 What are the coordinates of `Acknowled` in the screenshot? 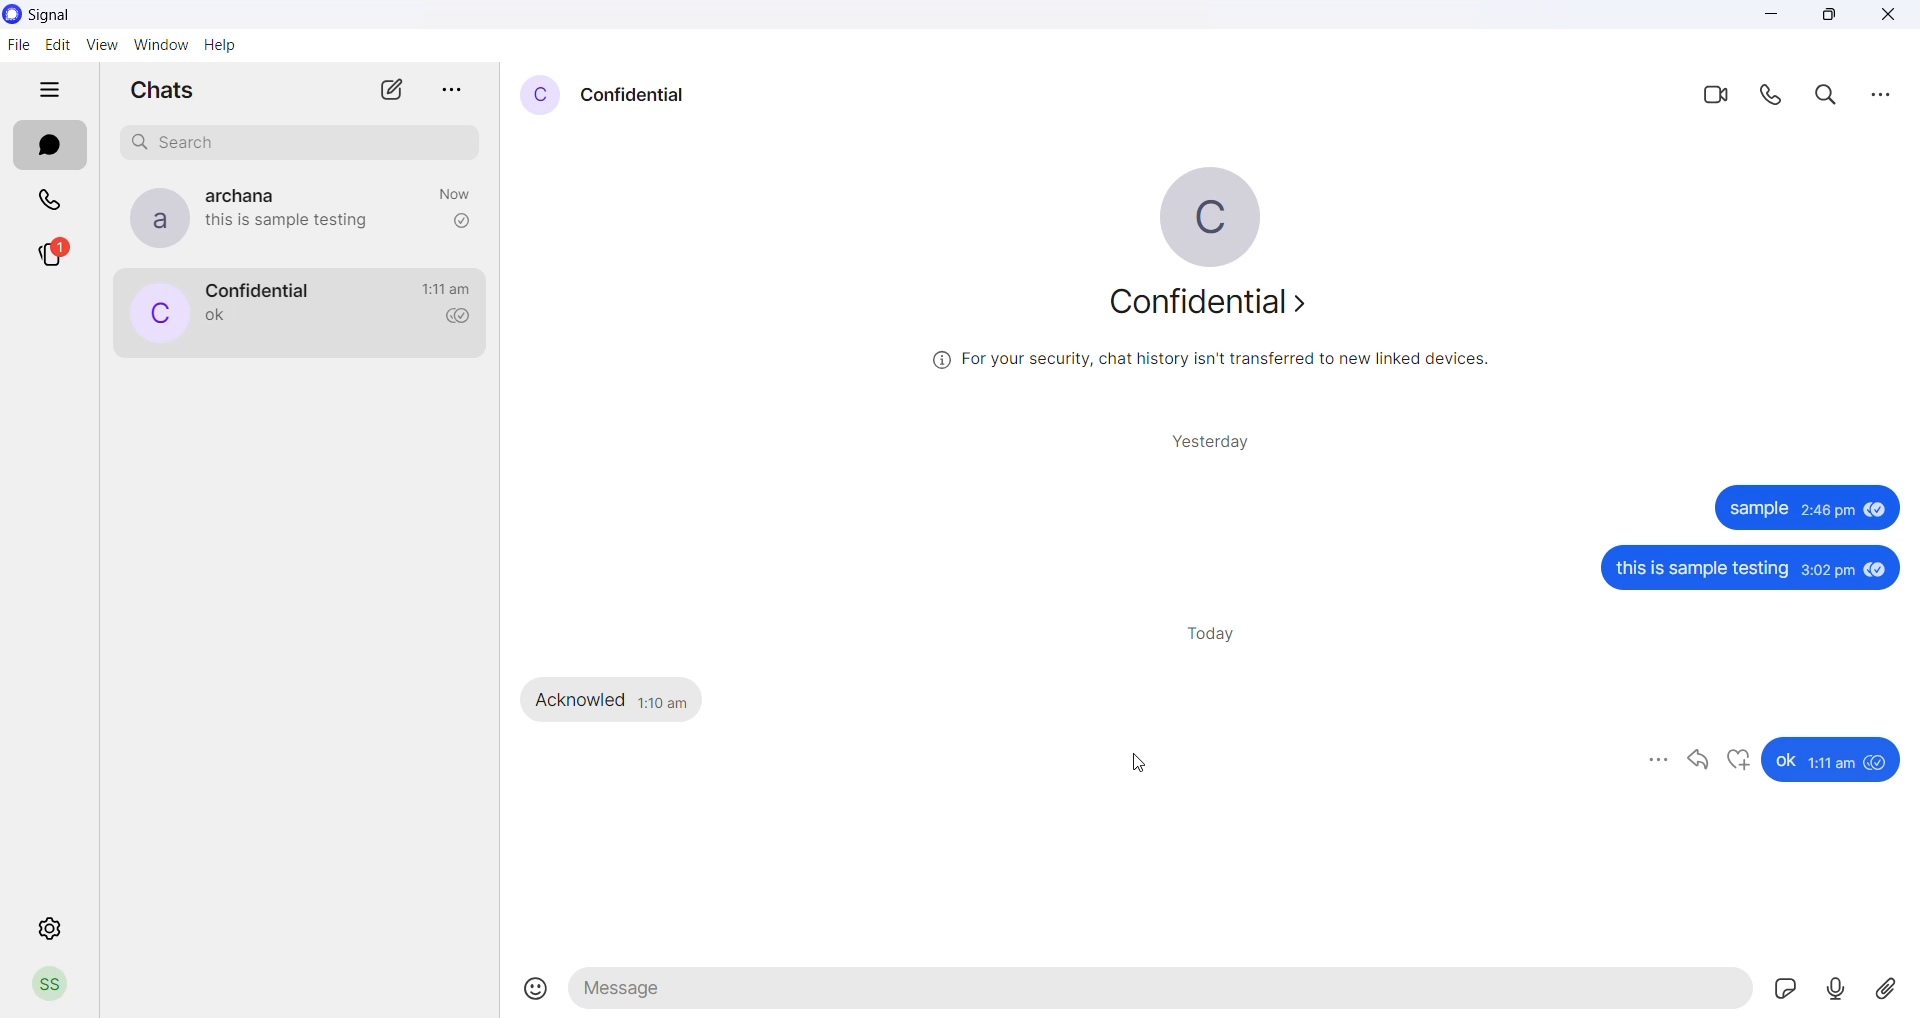 It's located at (582, 700).